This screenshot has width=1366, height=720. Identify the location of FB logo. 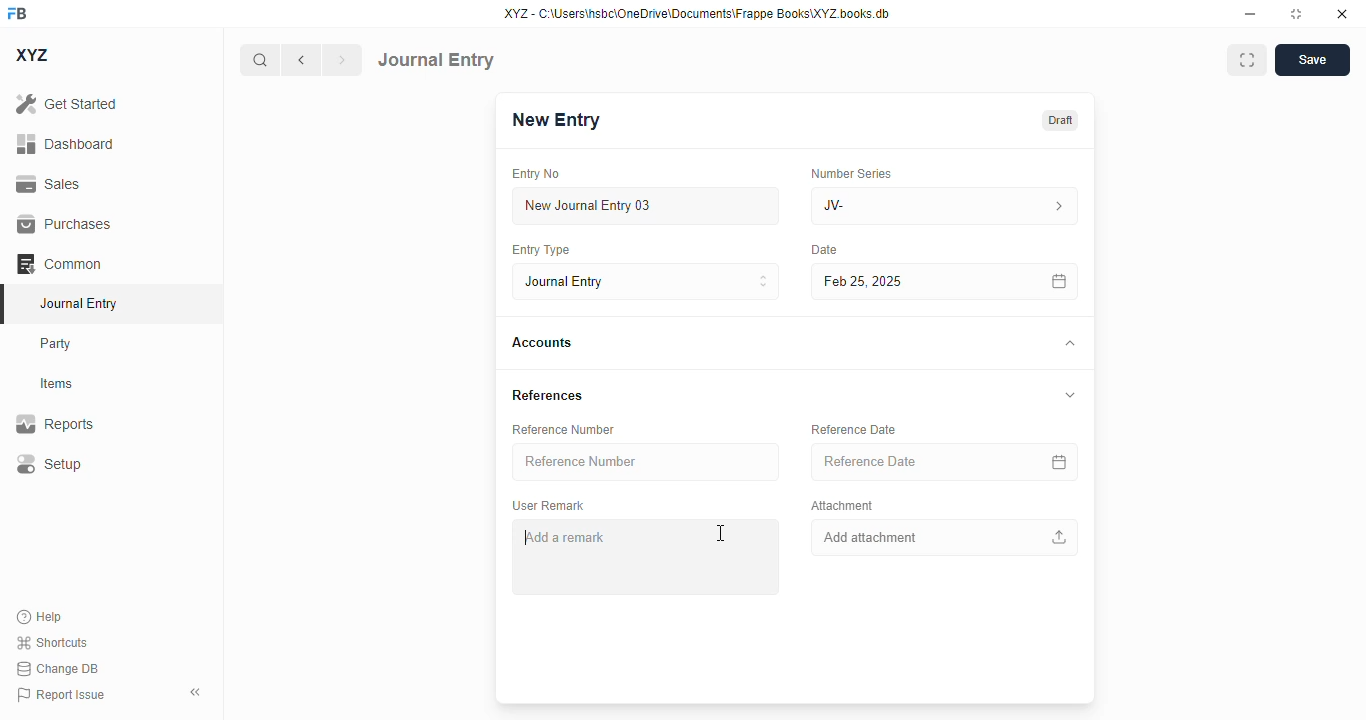
(17, 12).